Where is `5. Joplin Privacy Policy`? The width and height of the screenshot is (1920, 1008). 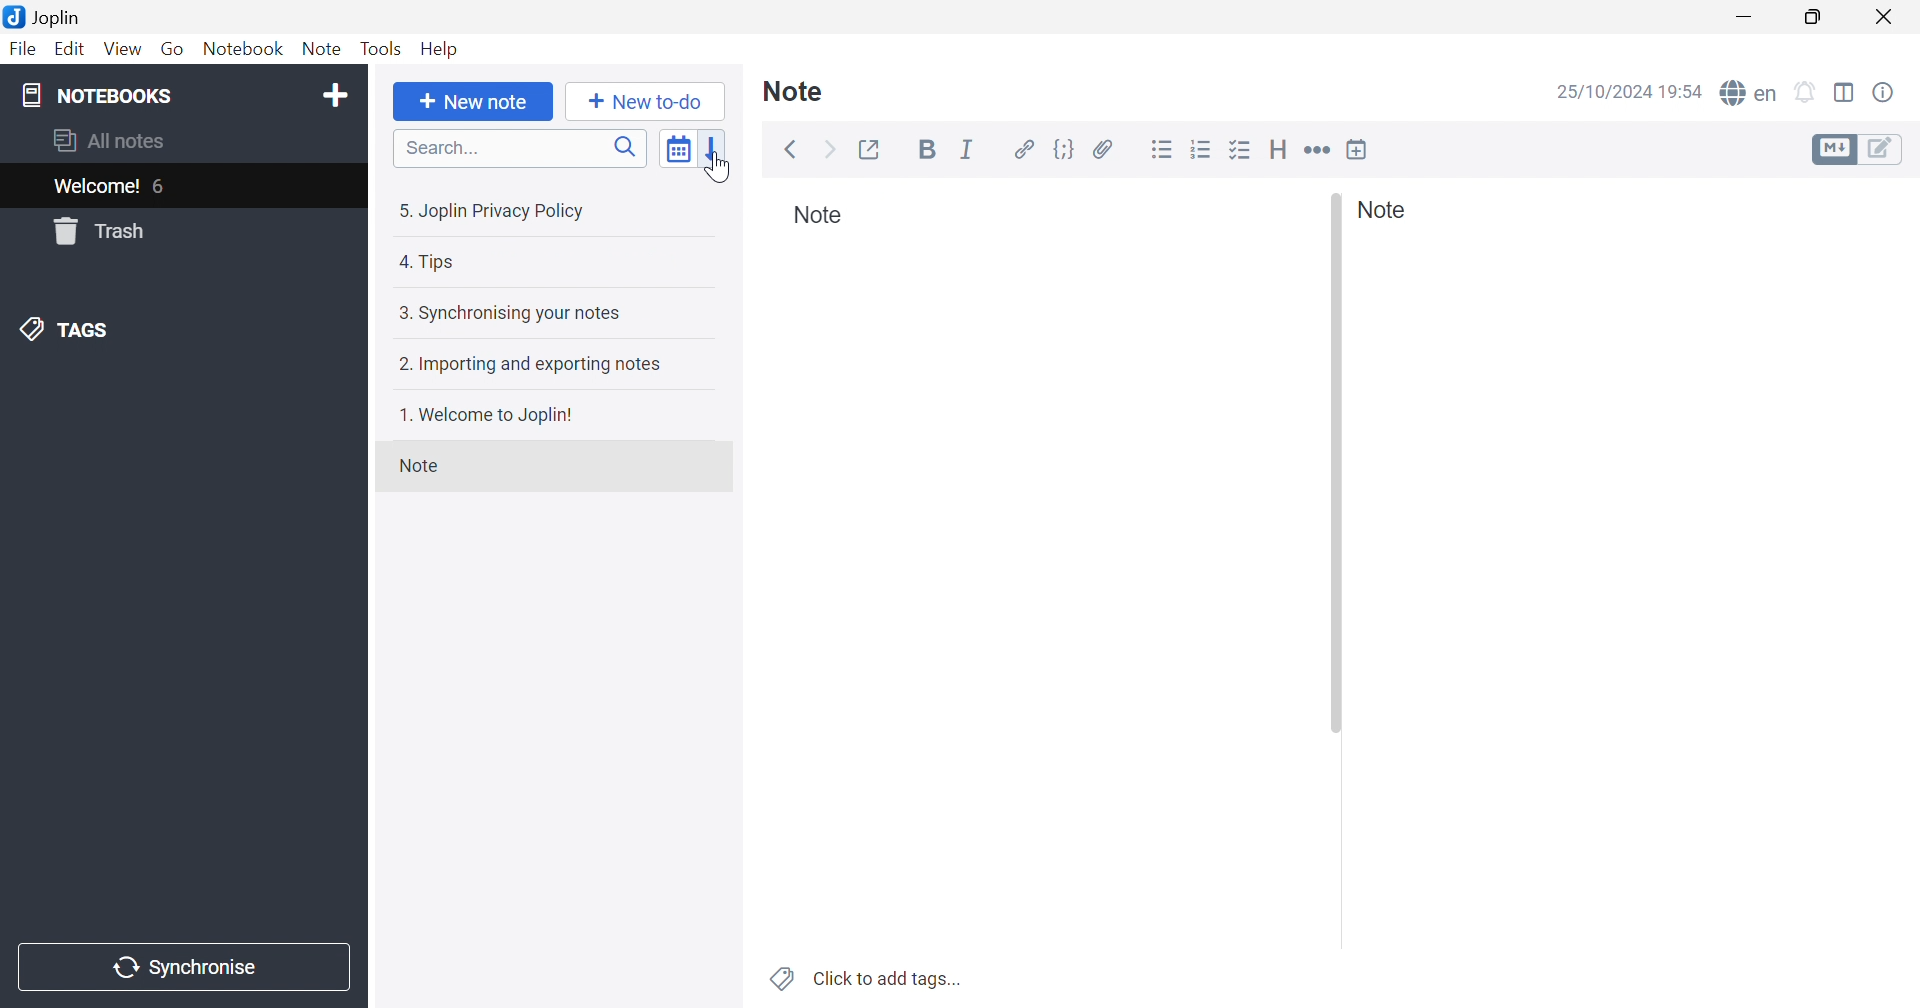 5. Joplin Privacy Policy is located at coordinates (495, 214).